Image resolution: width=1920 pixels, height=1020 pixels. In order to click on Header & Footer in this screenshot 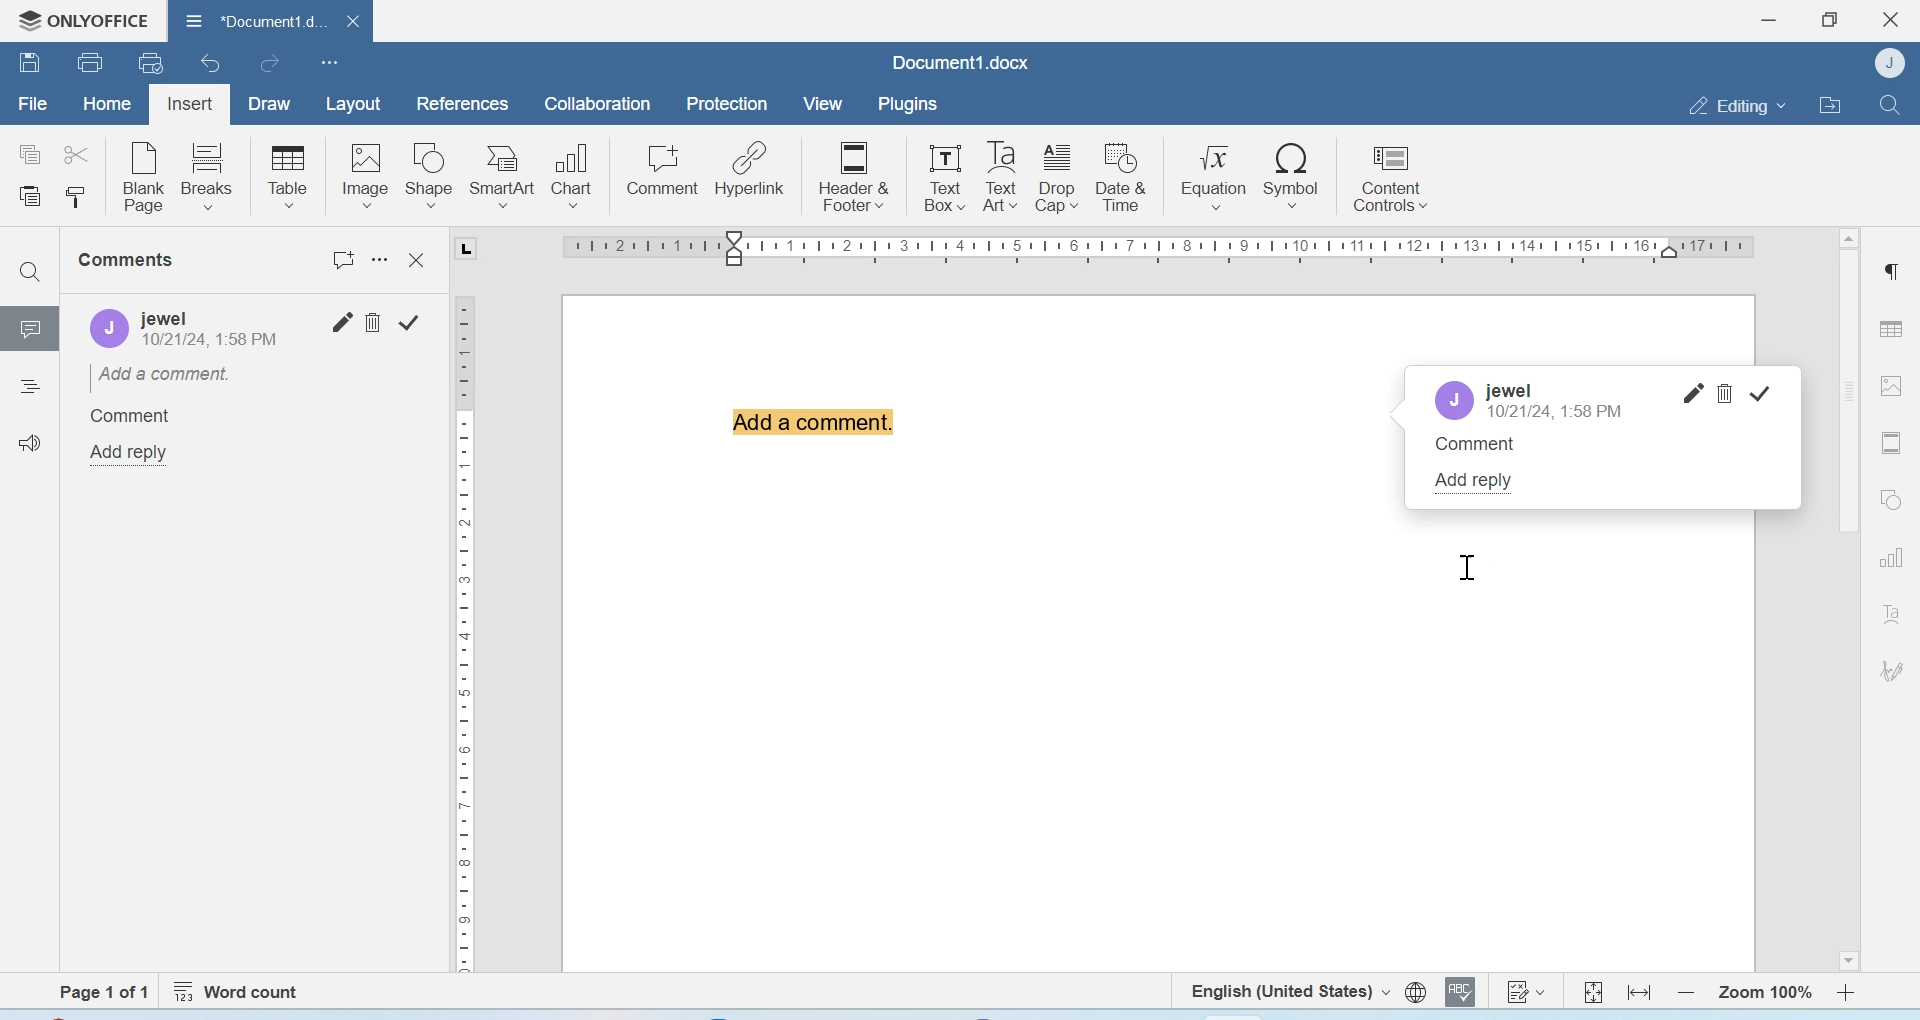, I will do `click(854, 174)`.